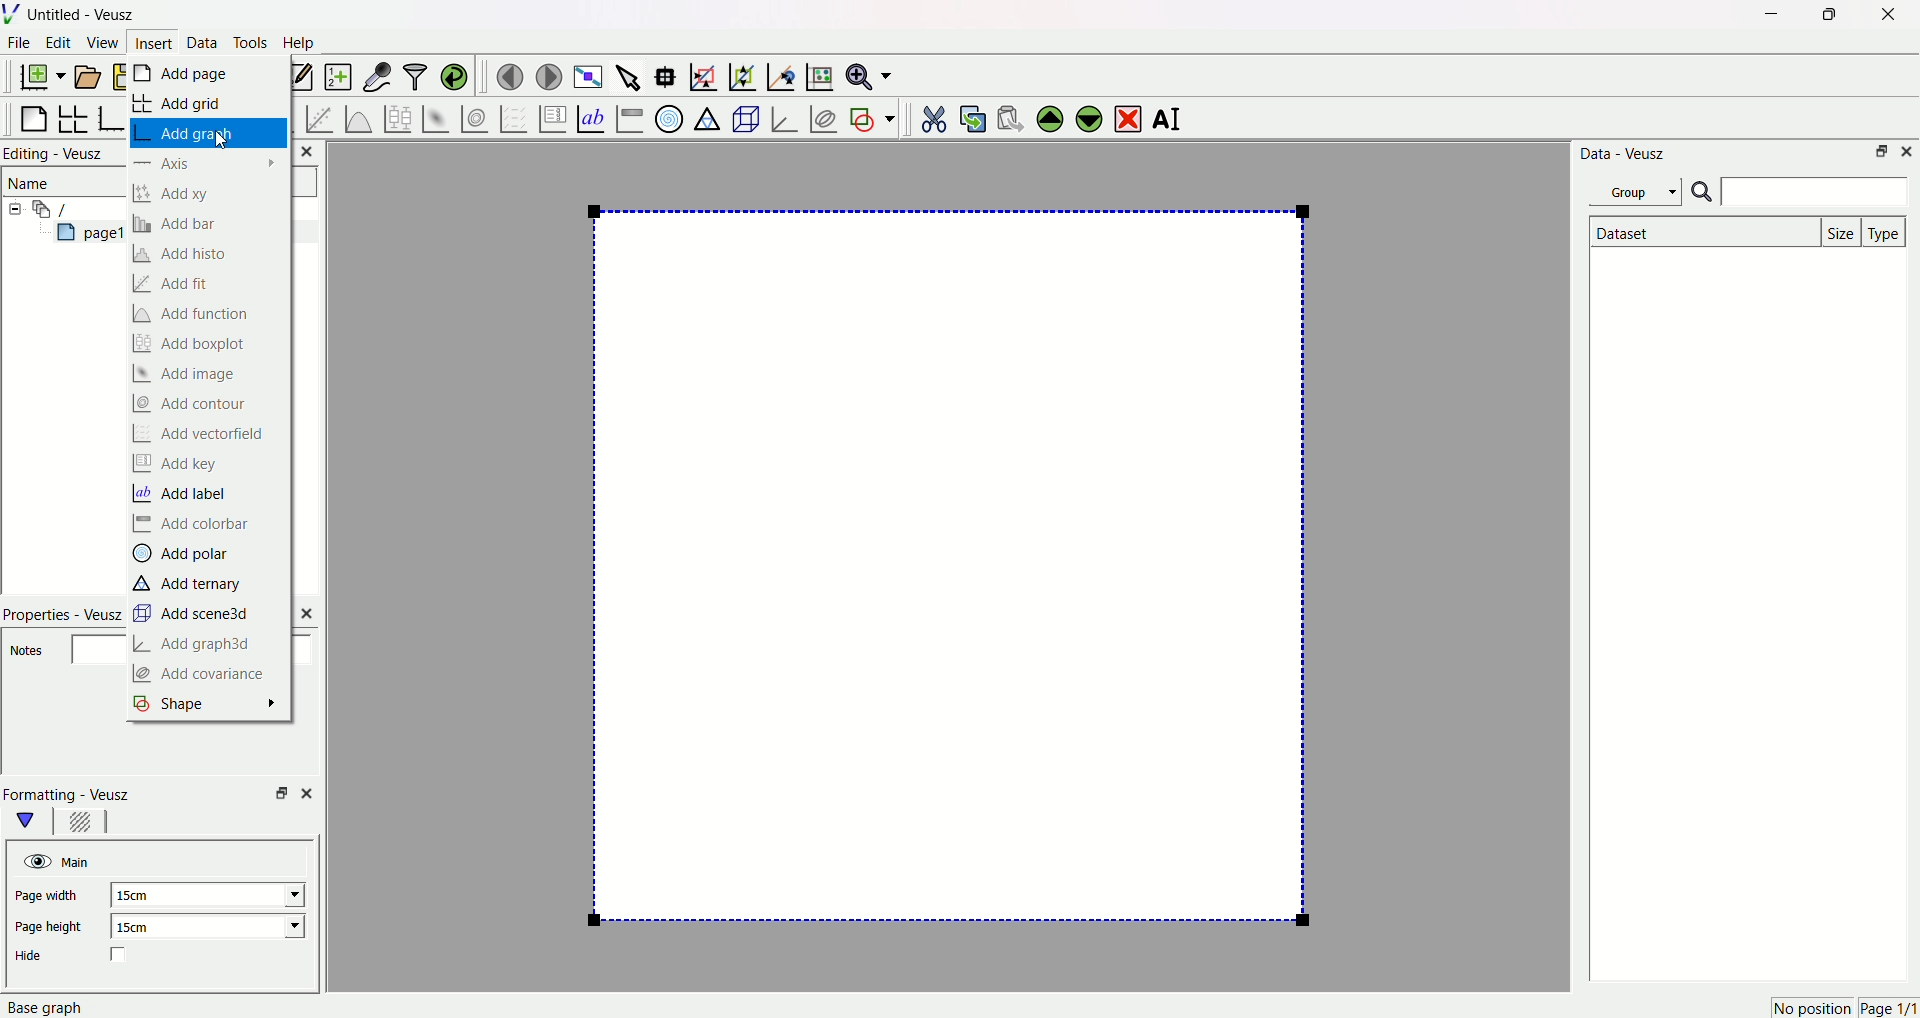 Image resolution: width=1920 pixels, height=1018 pixels. Describe the element at coordinates (357, 118) in the screenshot. I see `plot a function` at that location.